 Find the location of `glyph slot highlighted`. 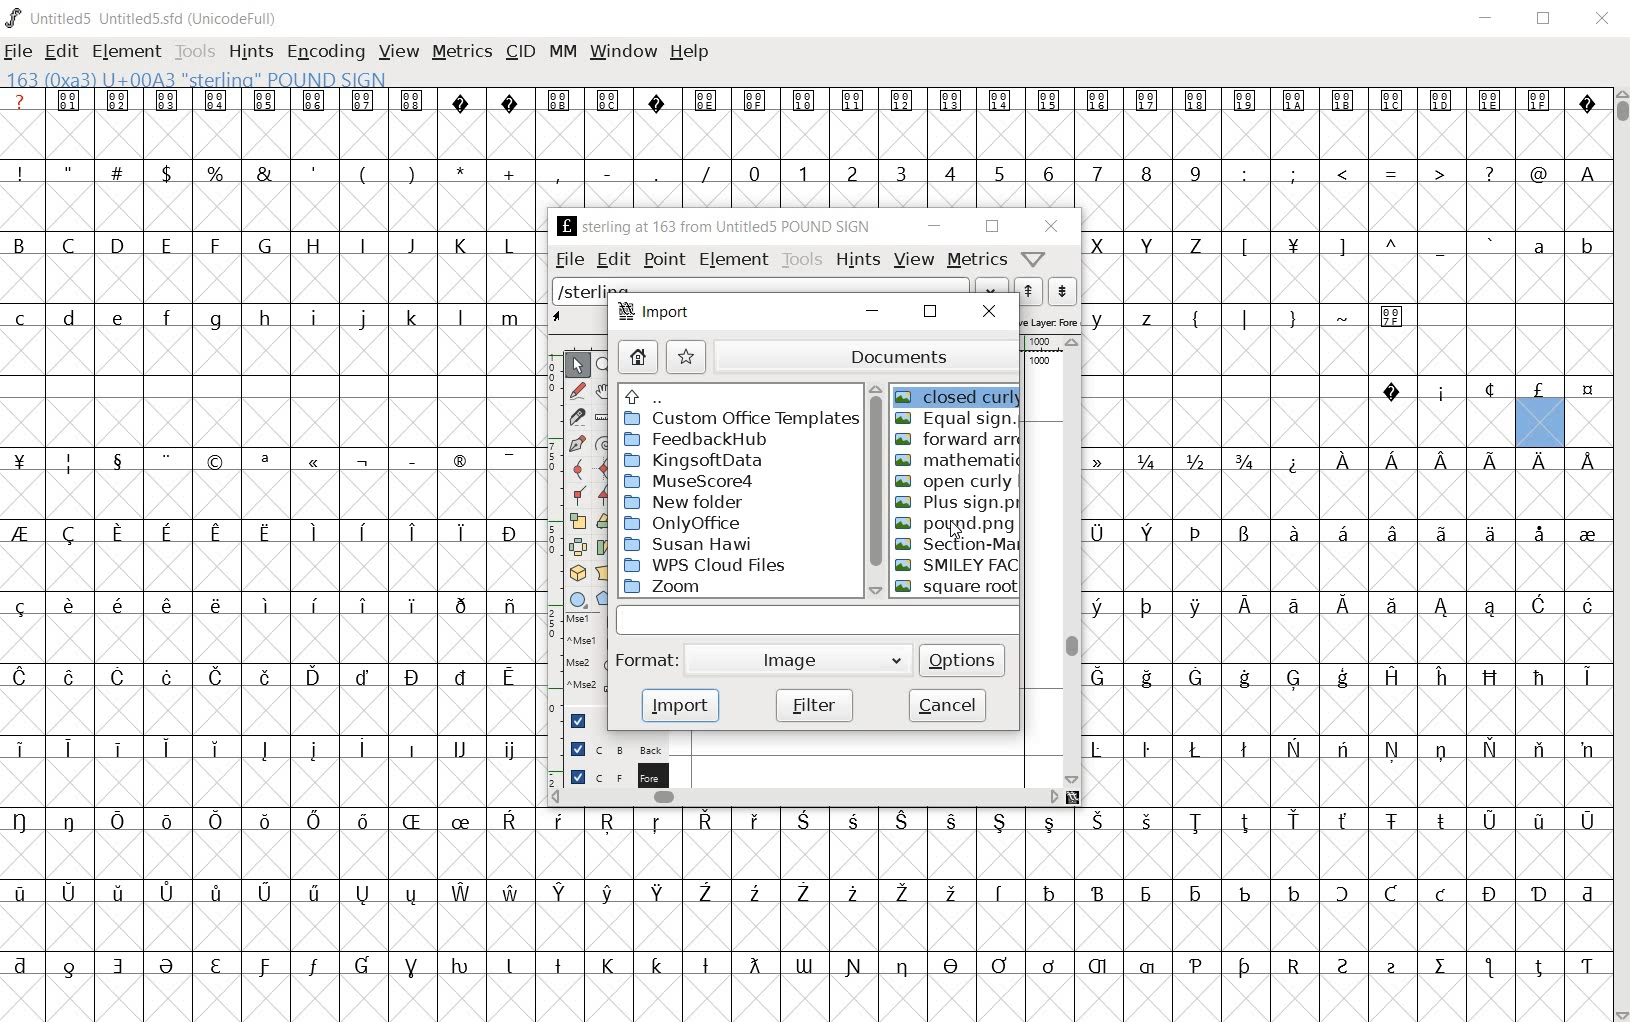

glyph slot highlighted is located at coordinates (1541, 424).